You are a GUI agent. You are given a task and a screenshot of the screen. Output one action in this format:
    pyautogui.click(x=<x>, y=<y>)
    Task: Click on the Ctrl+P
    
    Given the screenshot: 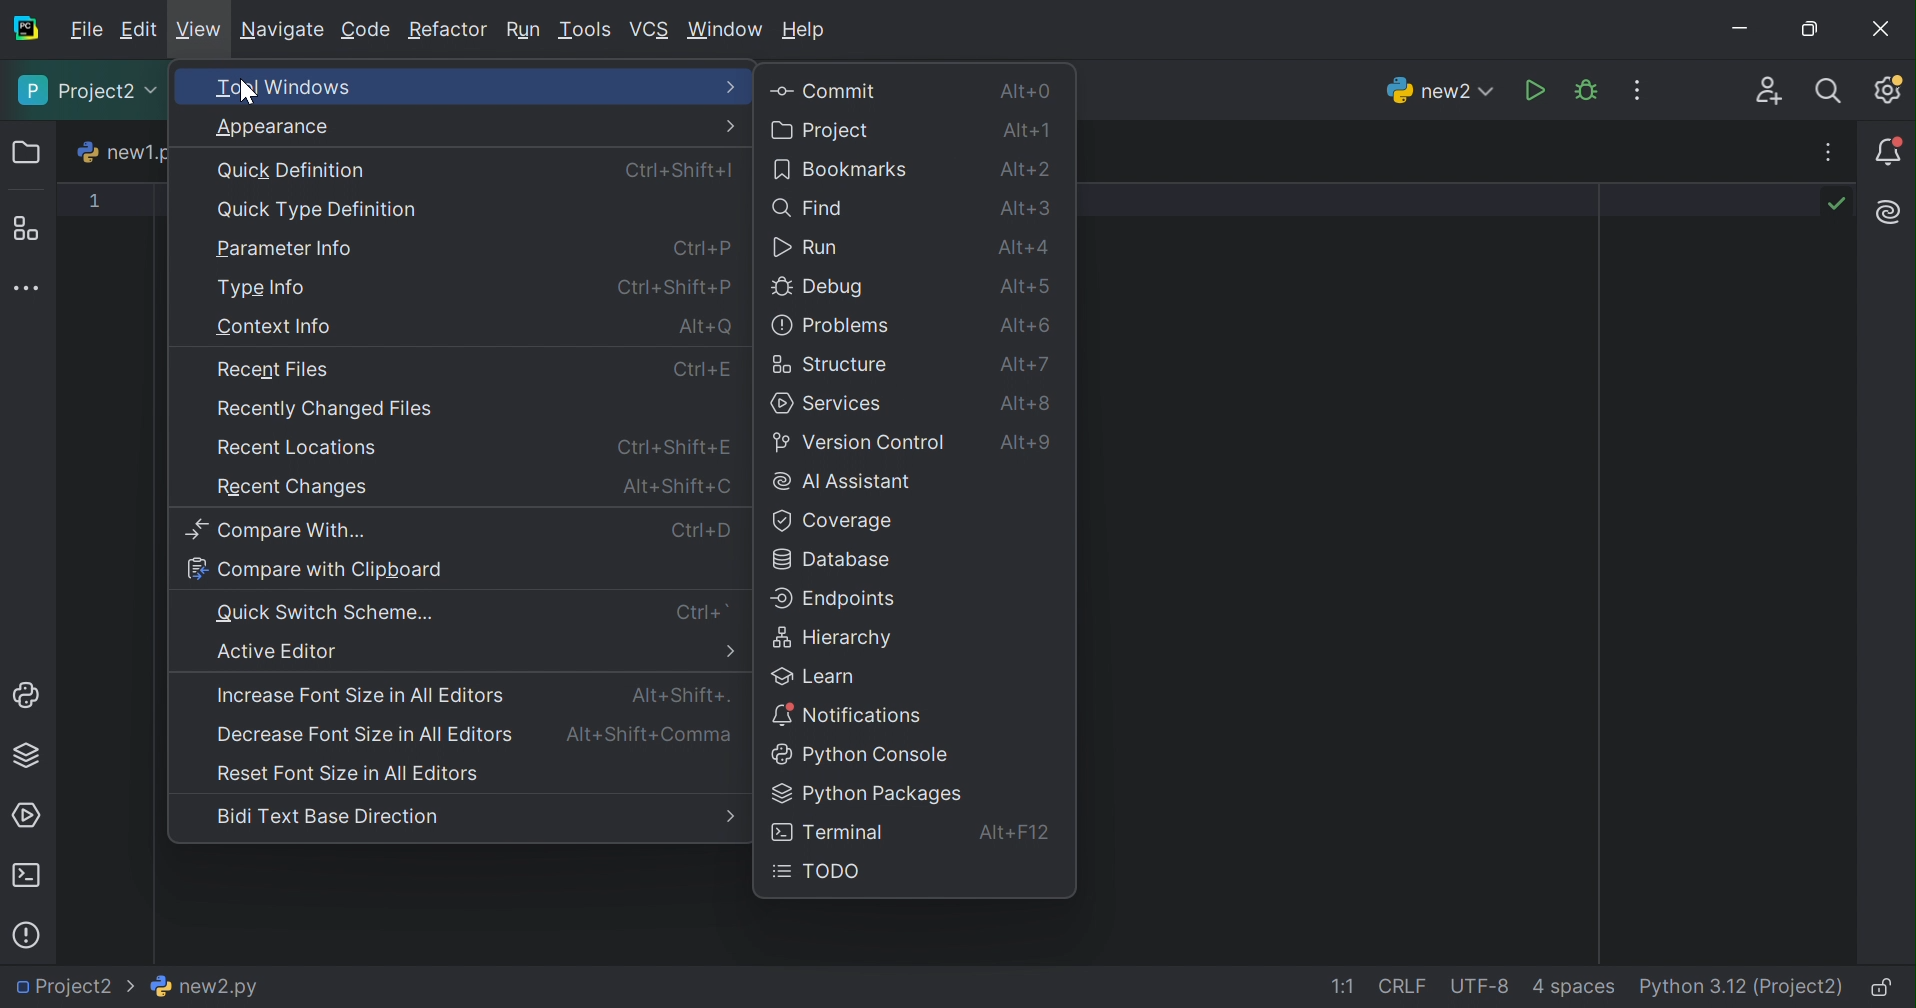 What is the action you would take?
    pyautogui.click(x=703, y=369)
    